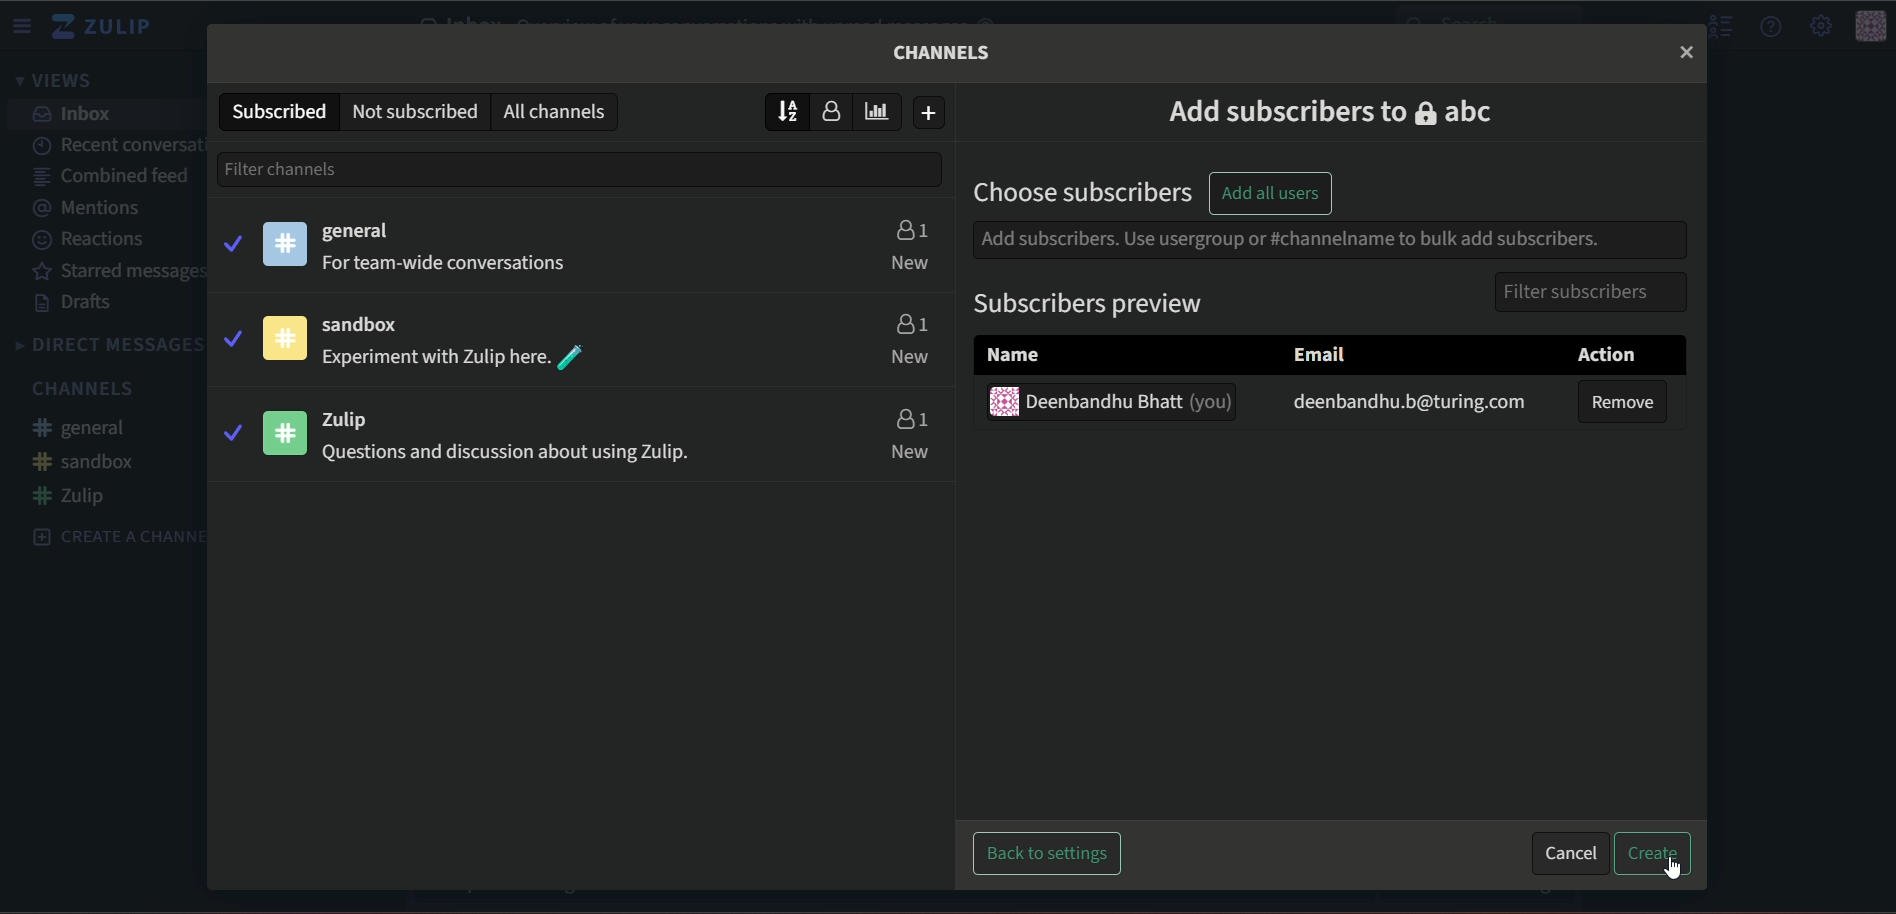 Image resolution: width=1896 pixels, height=914 pixels. What do you see at coordinates (883, 111) in the screenshot?
I see `poll` at bounding box center [883, 111].